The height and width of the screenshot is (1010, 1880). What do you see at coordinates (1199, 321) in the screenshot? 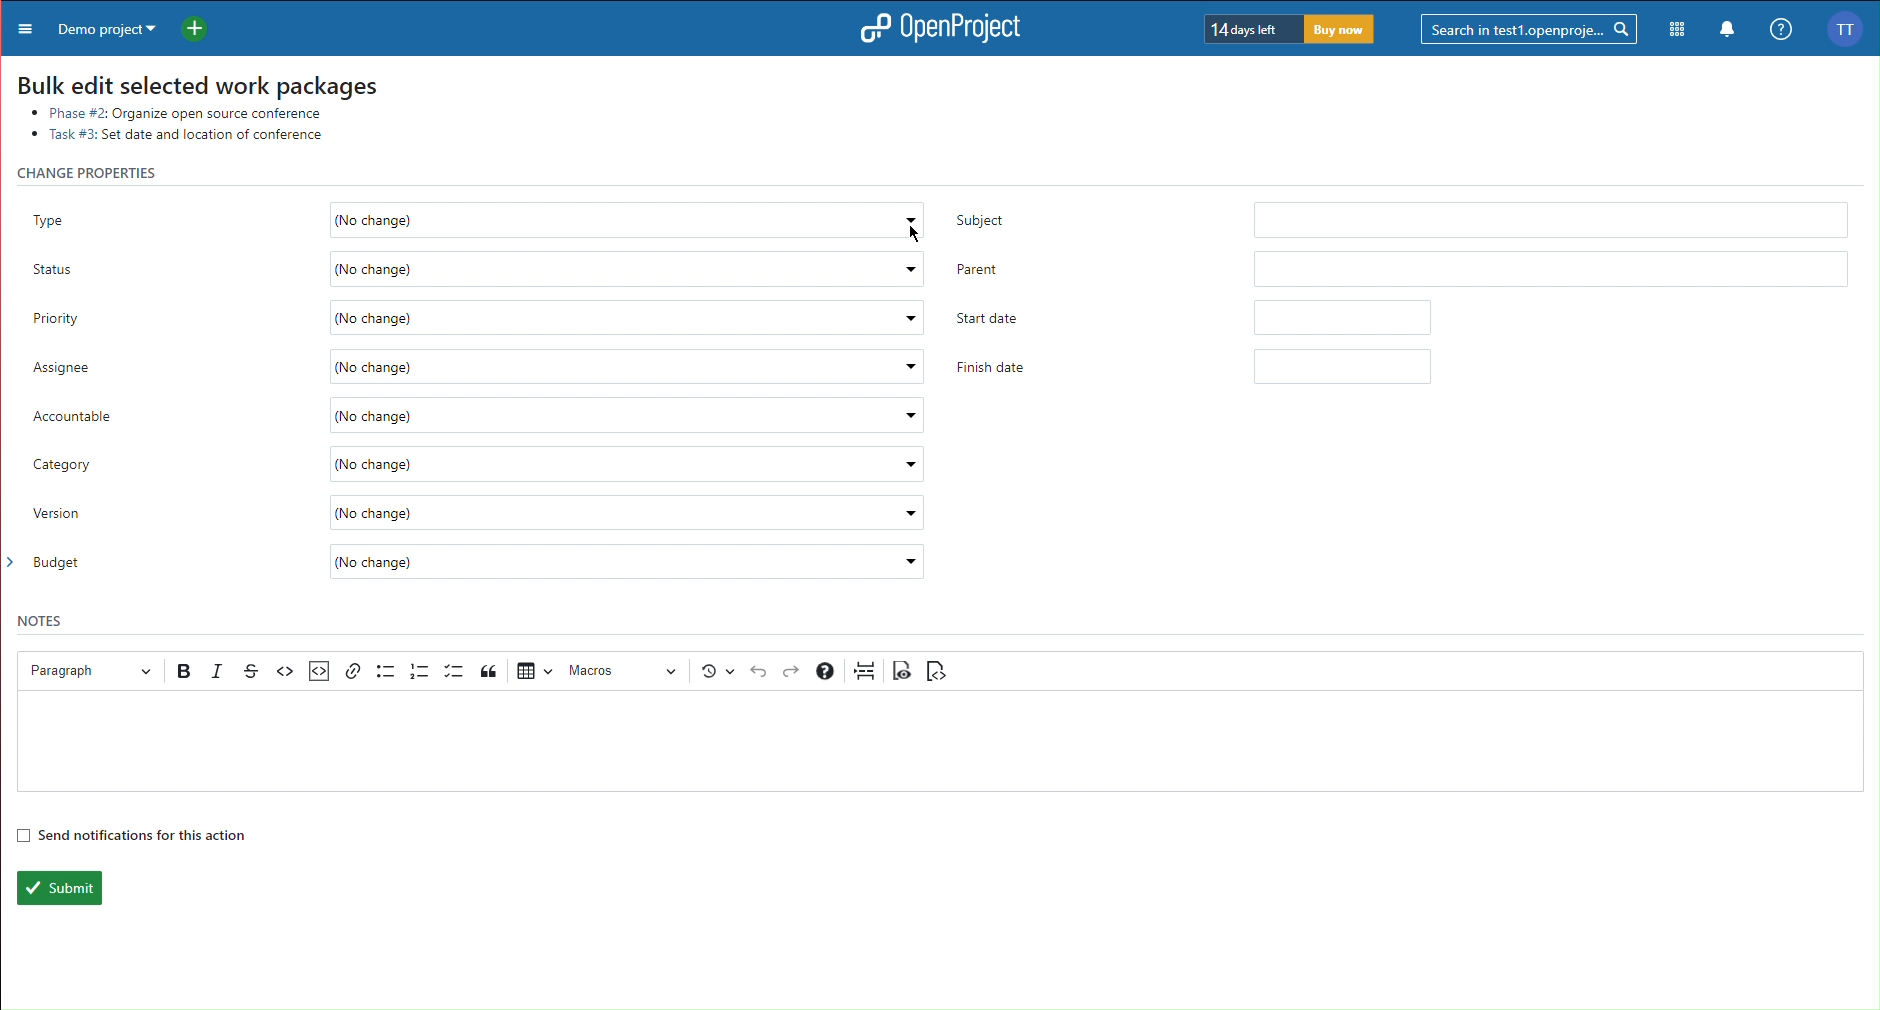
I see `Start date` at bounding box center [1199, 321].